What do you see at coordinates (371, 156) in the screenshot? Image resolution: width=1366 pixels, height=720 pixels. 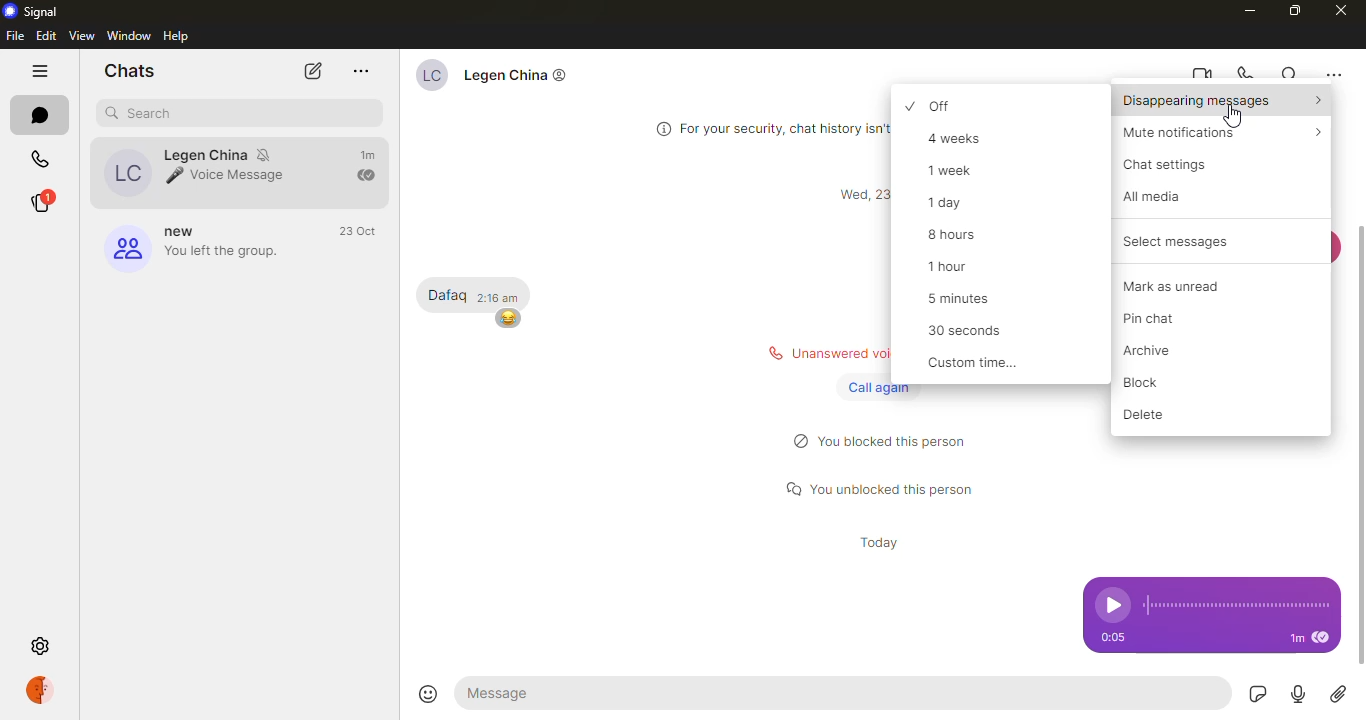 I see `time` at bounding box center [371, 156].